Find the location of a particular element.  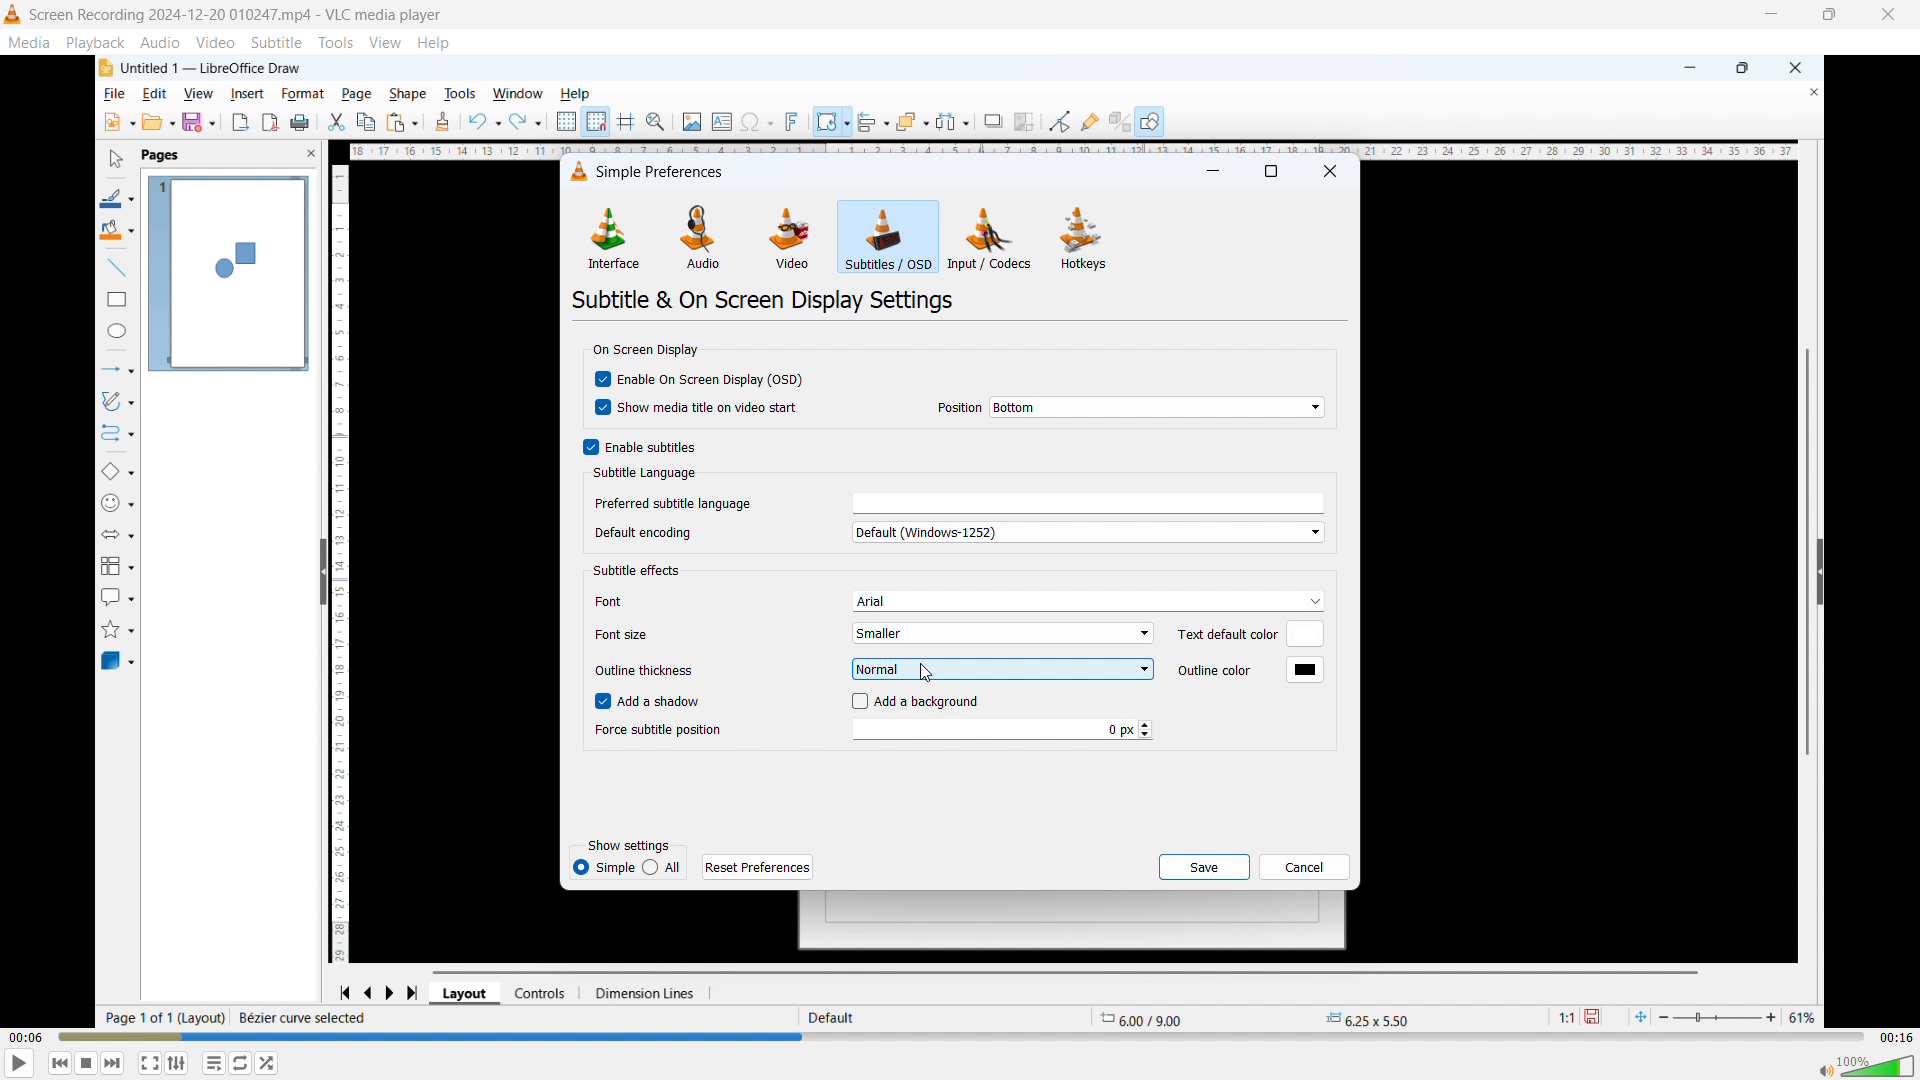

play  is located at coordinates (21, 1062).